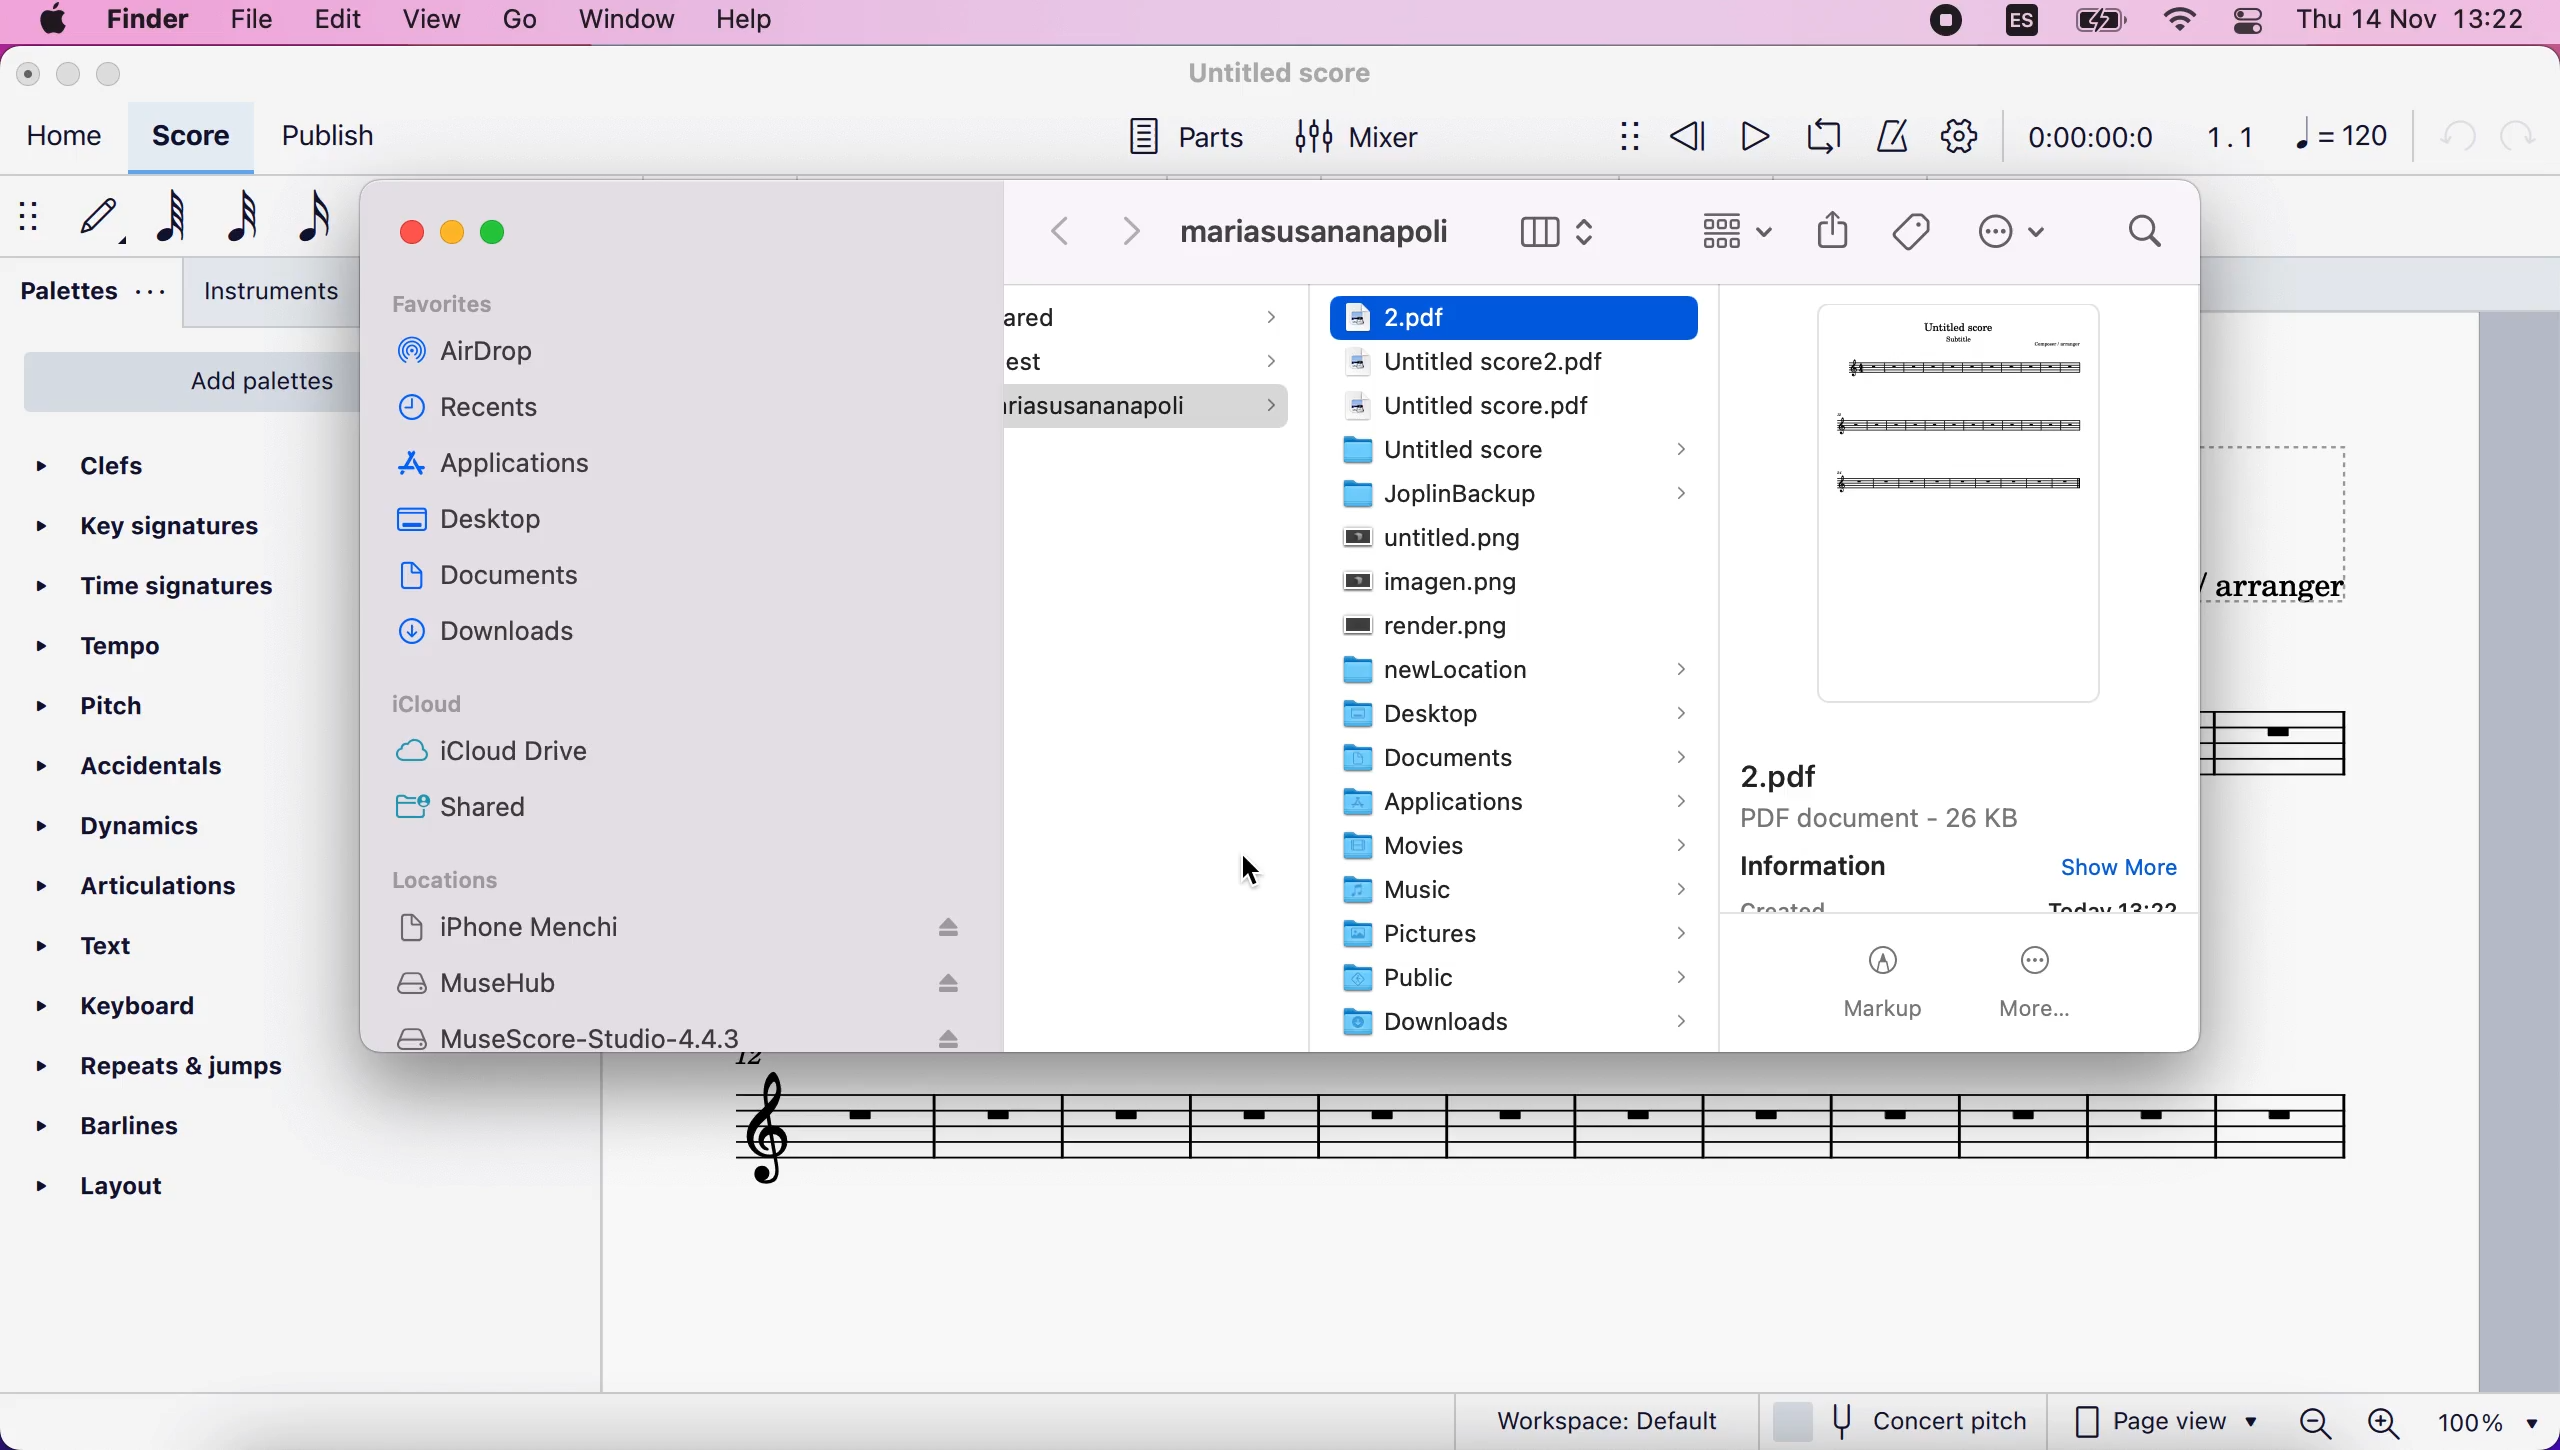 This screenshot has height=1450, width=2560. What do you see at coordinates (1516, 315) in the screenshot?
I see `folders` at bounding box center [1516, 315].